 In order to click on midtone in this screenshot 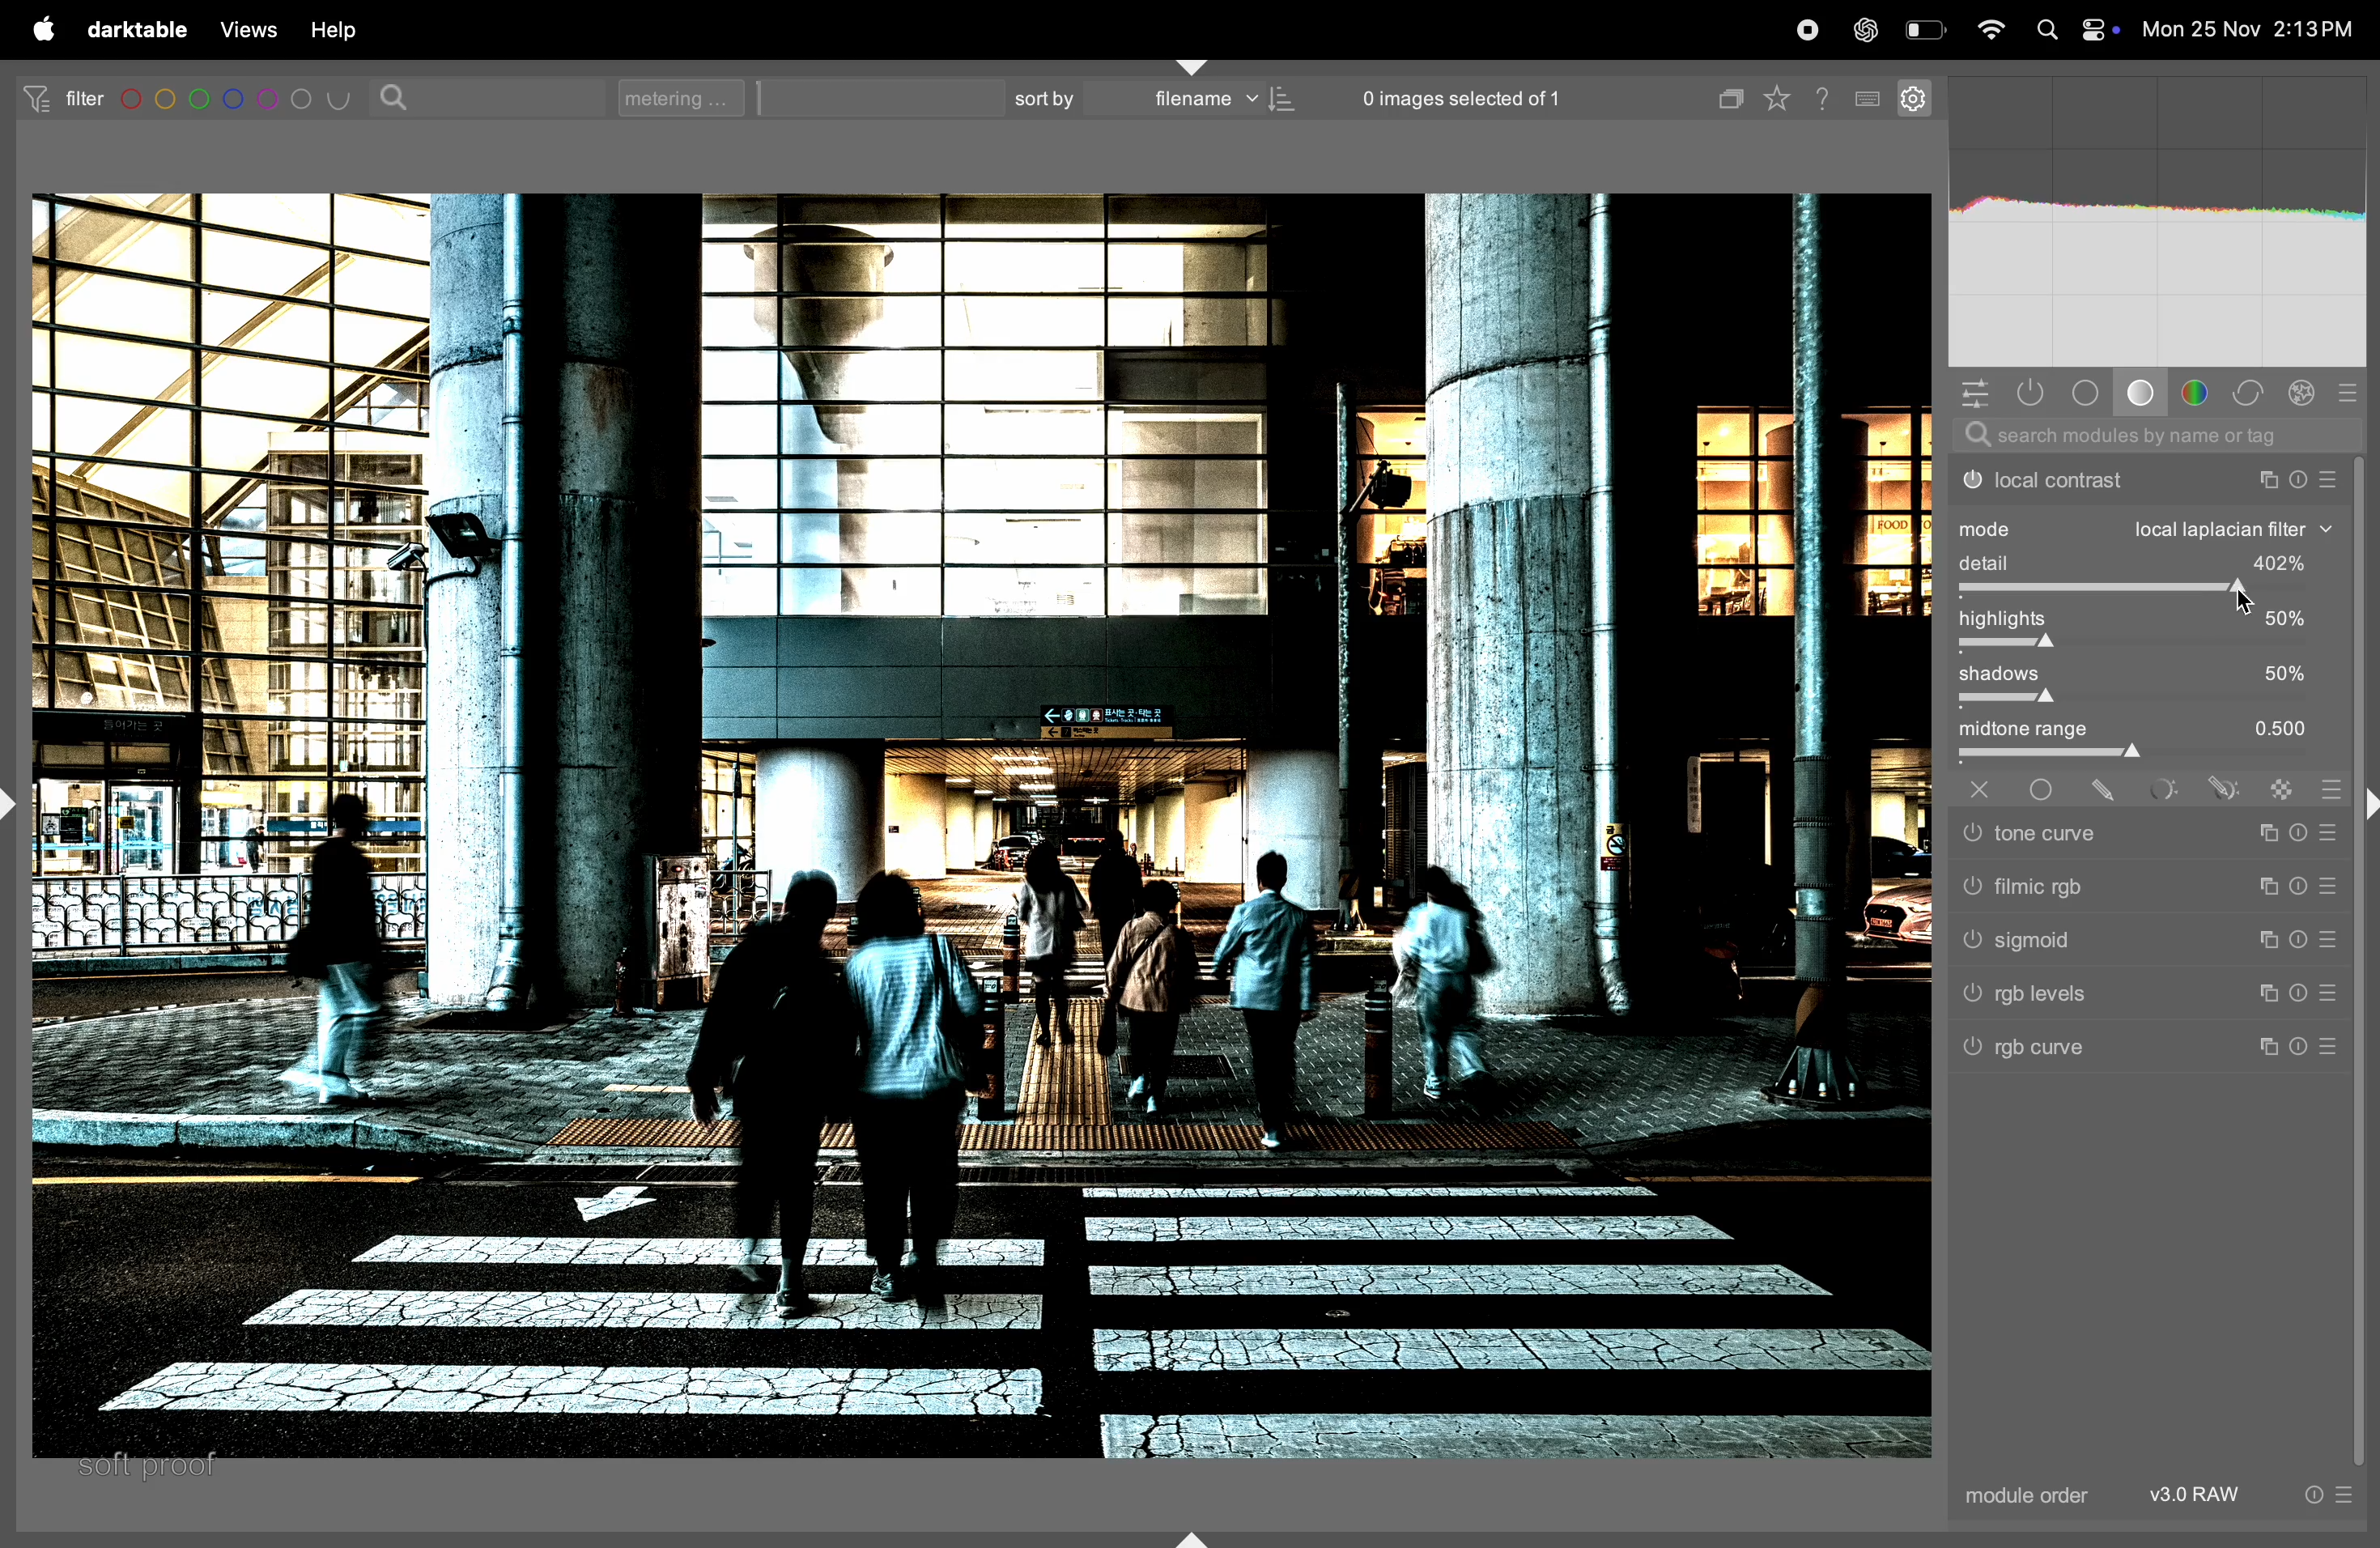, I will do `click(2145, 730)`.